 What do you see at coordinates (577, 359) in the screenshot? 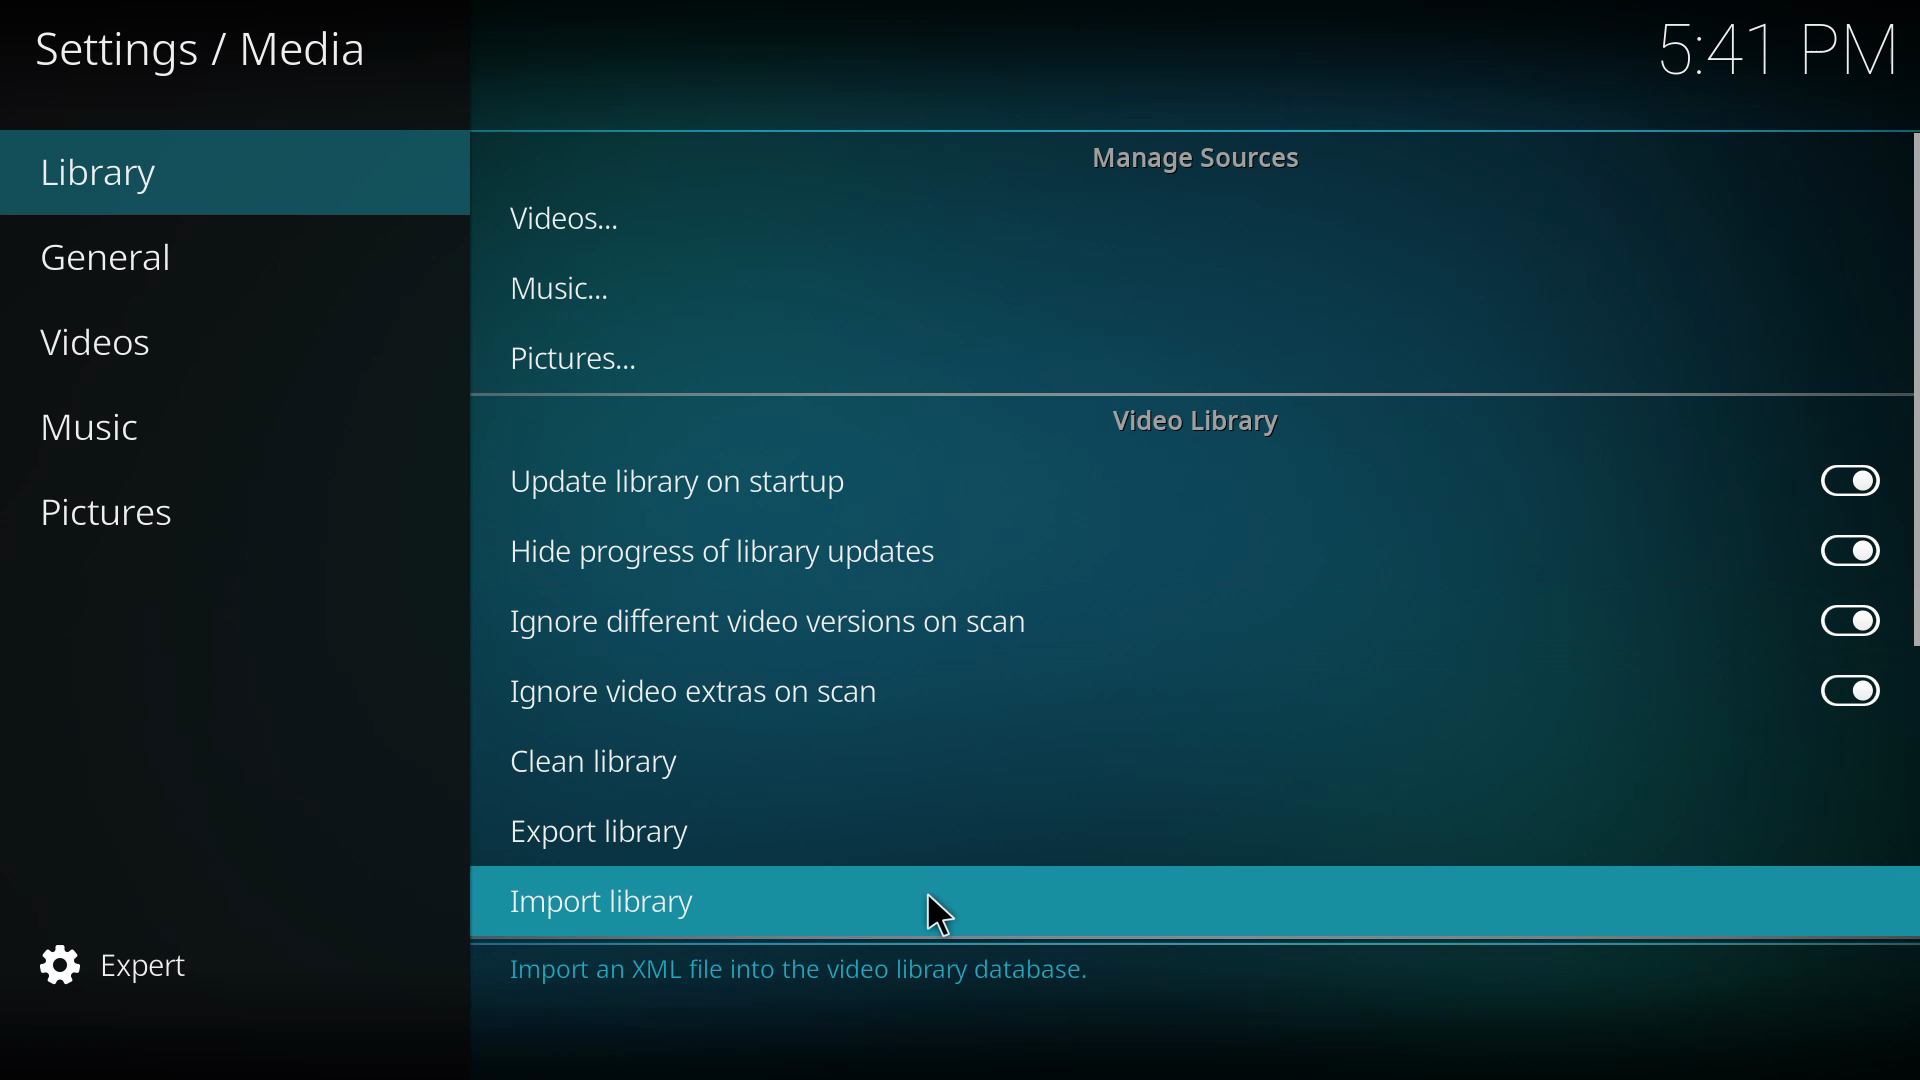
I see `pictures` at bounding box center [577, 359].